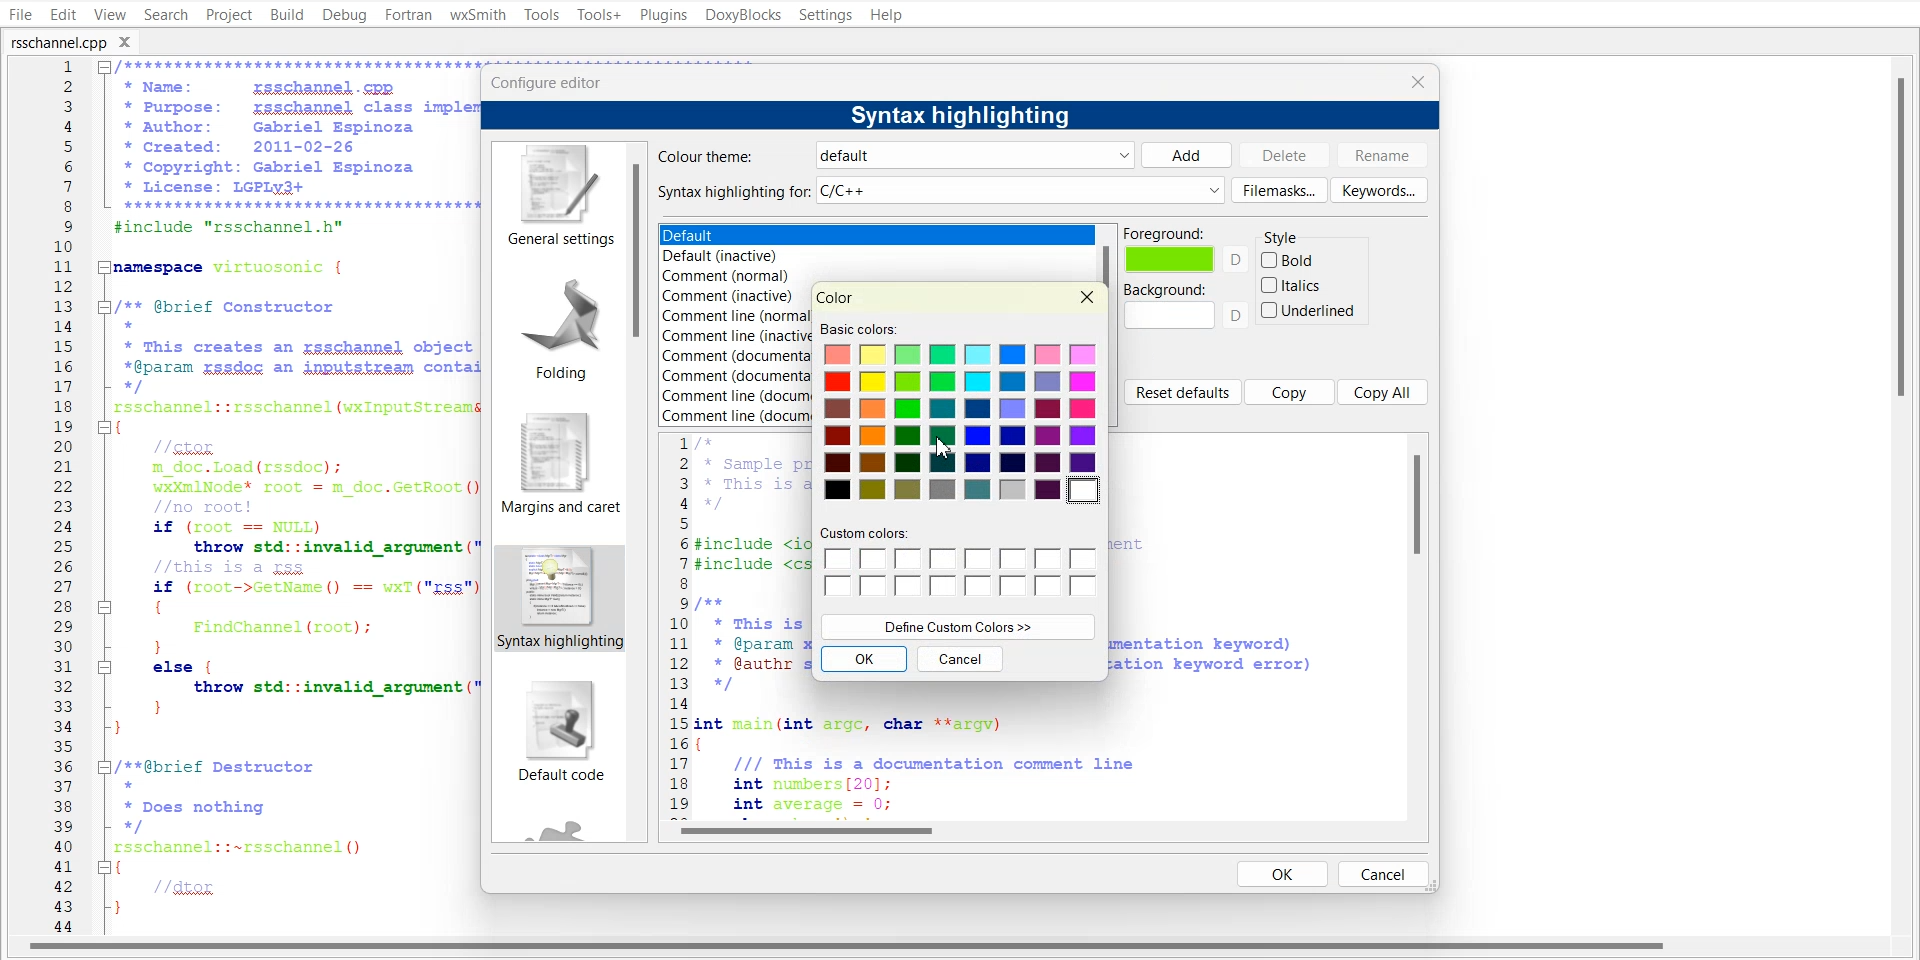  Describe the element at coordinates (639, 492) in the screenshot. I see `Vertical scroll bar` at that location.